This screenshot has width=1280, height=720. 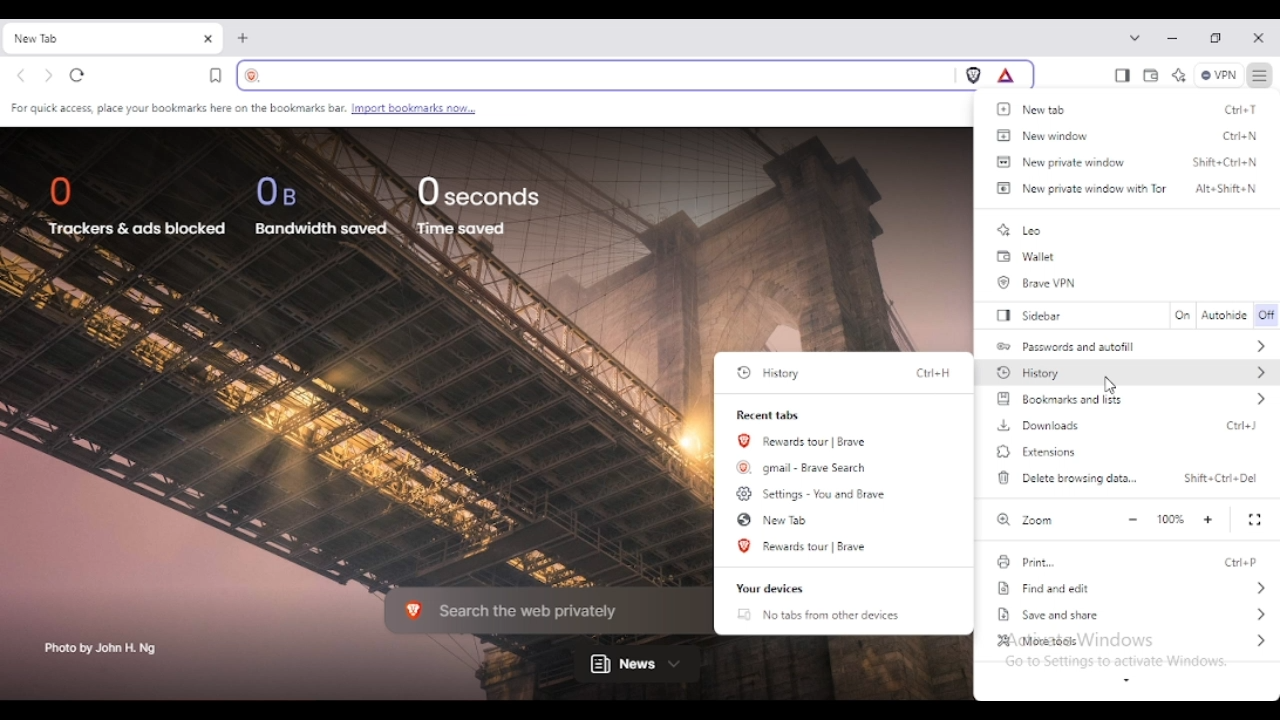 What do you see at coordinates (102, 649) in the screenshot?
I see `photo by John H. Ng` at bounding box center [102, 649].